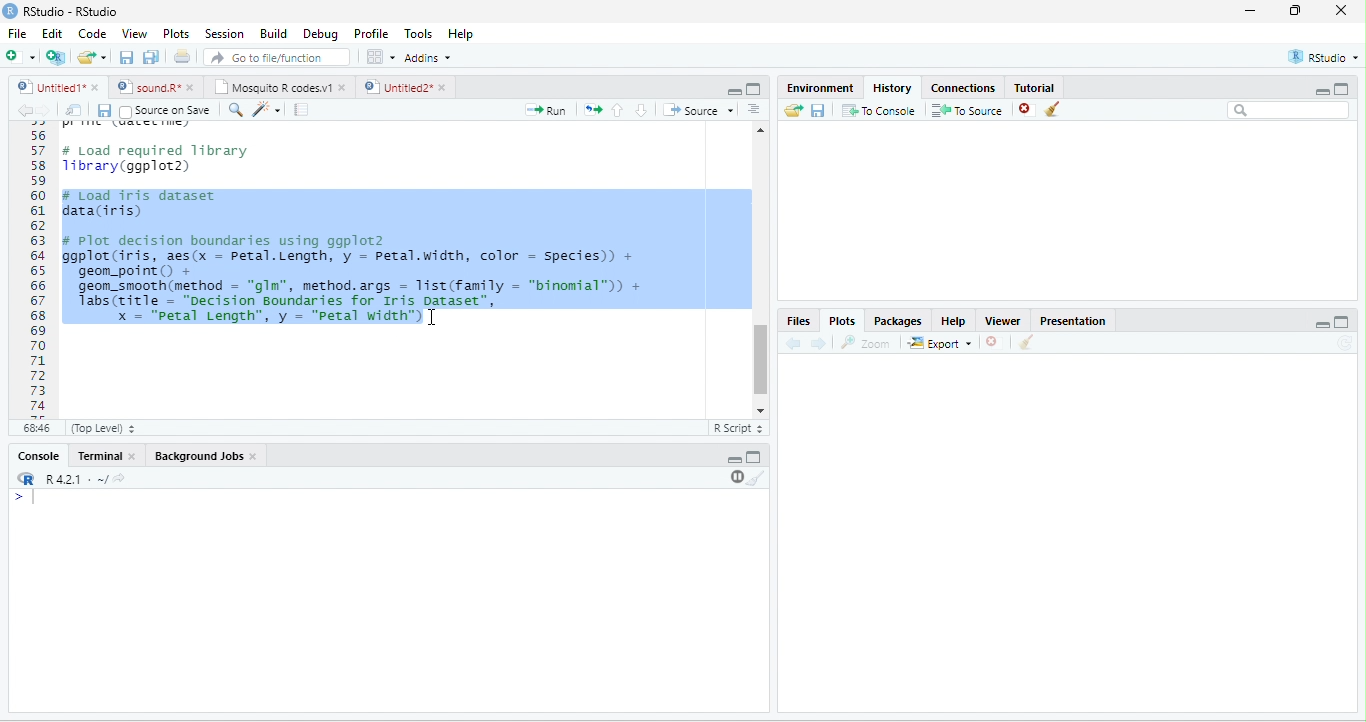 Image resolution: width=1366 pixels, height=722 pixels. I want to click on save, so click(817, 111).